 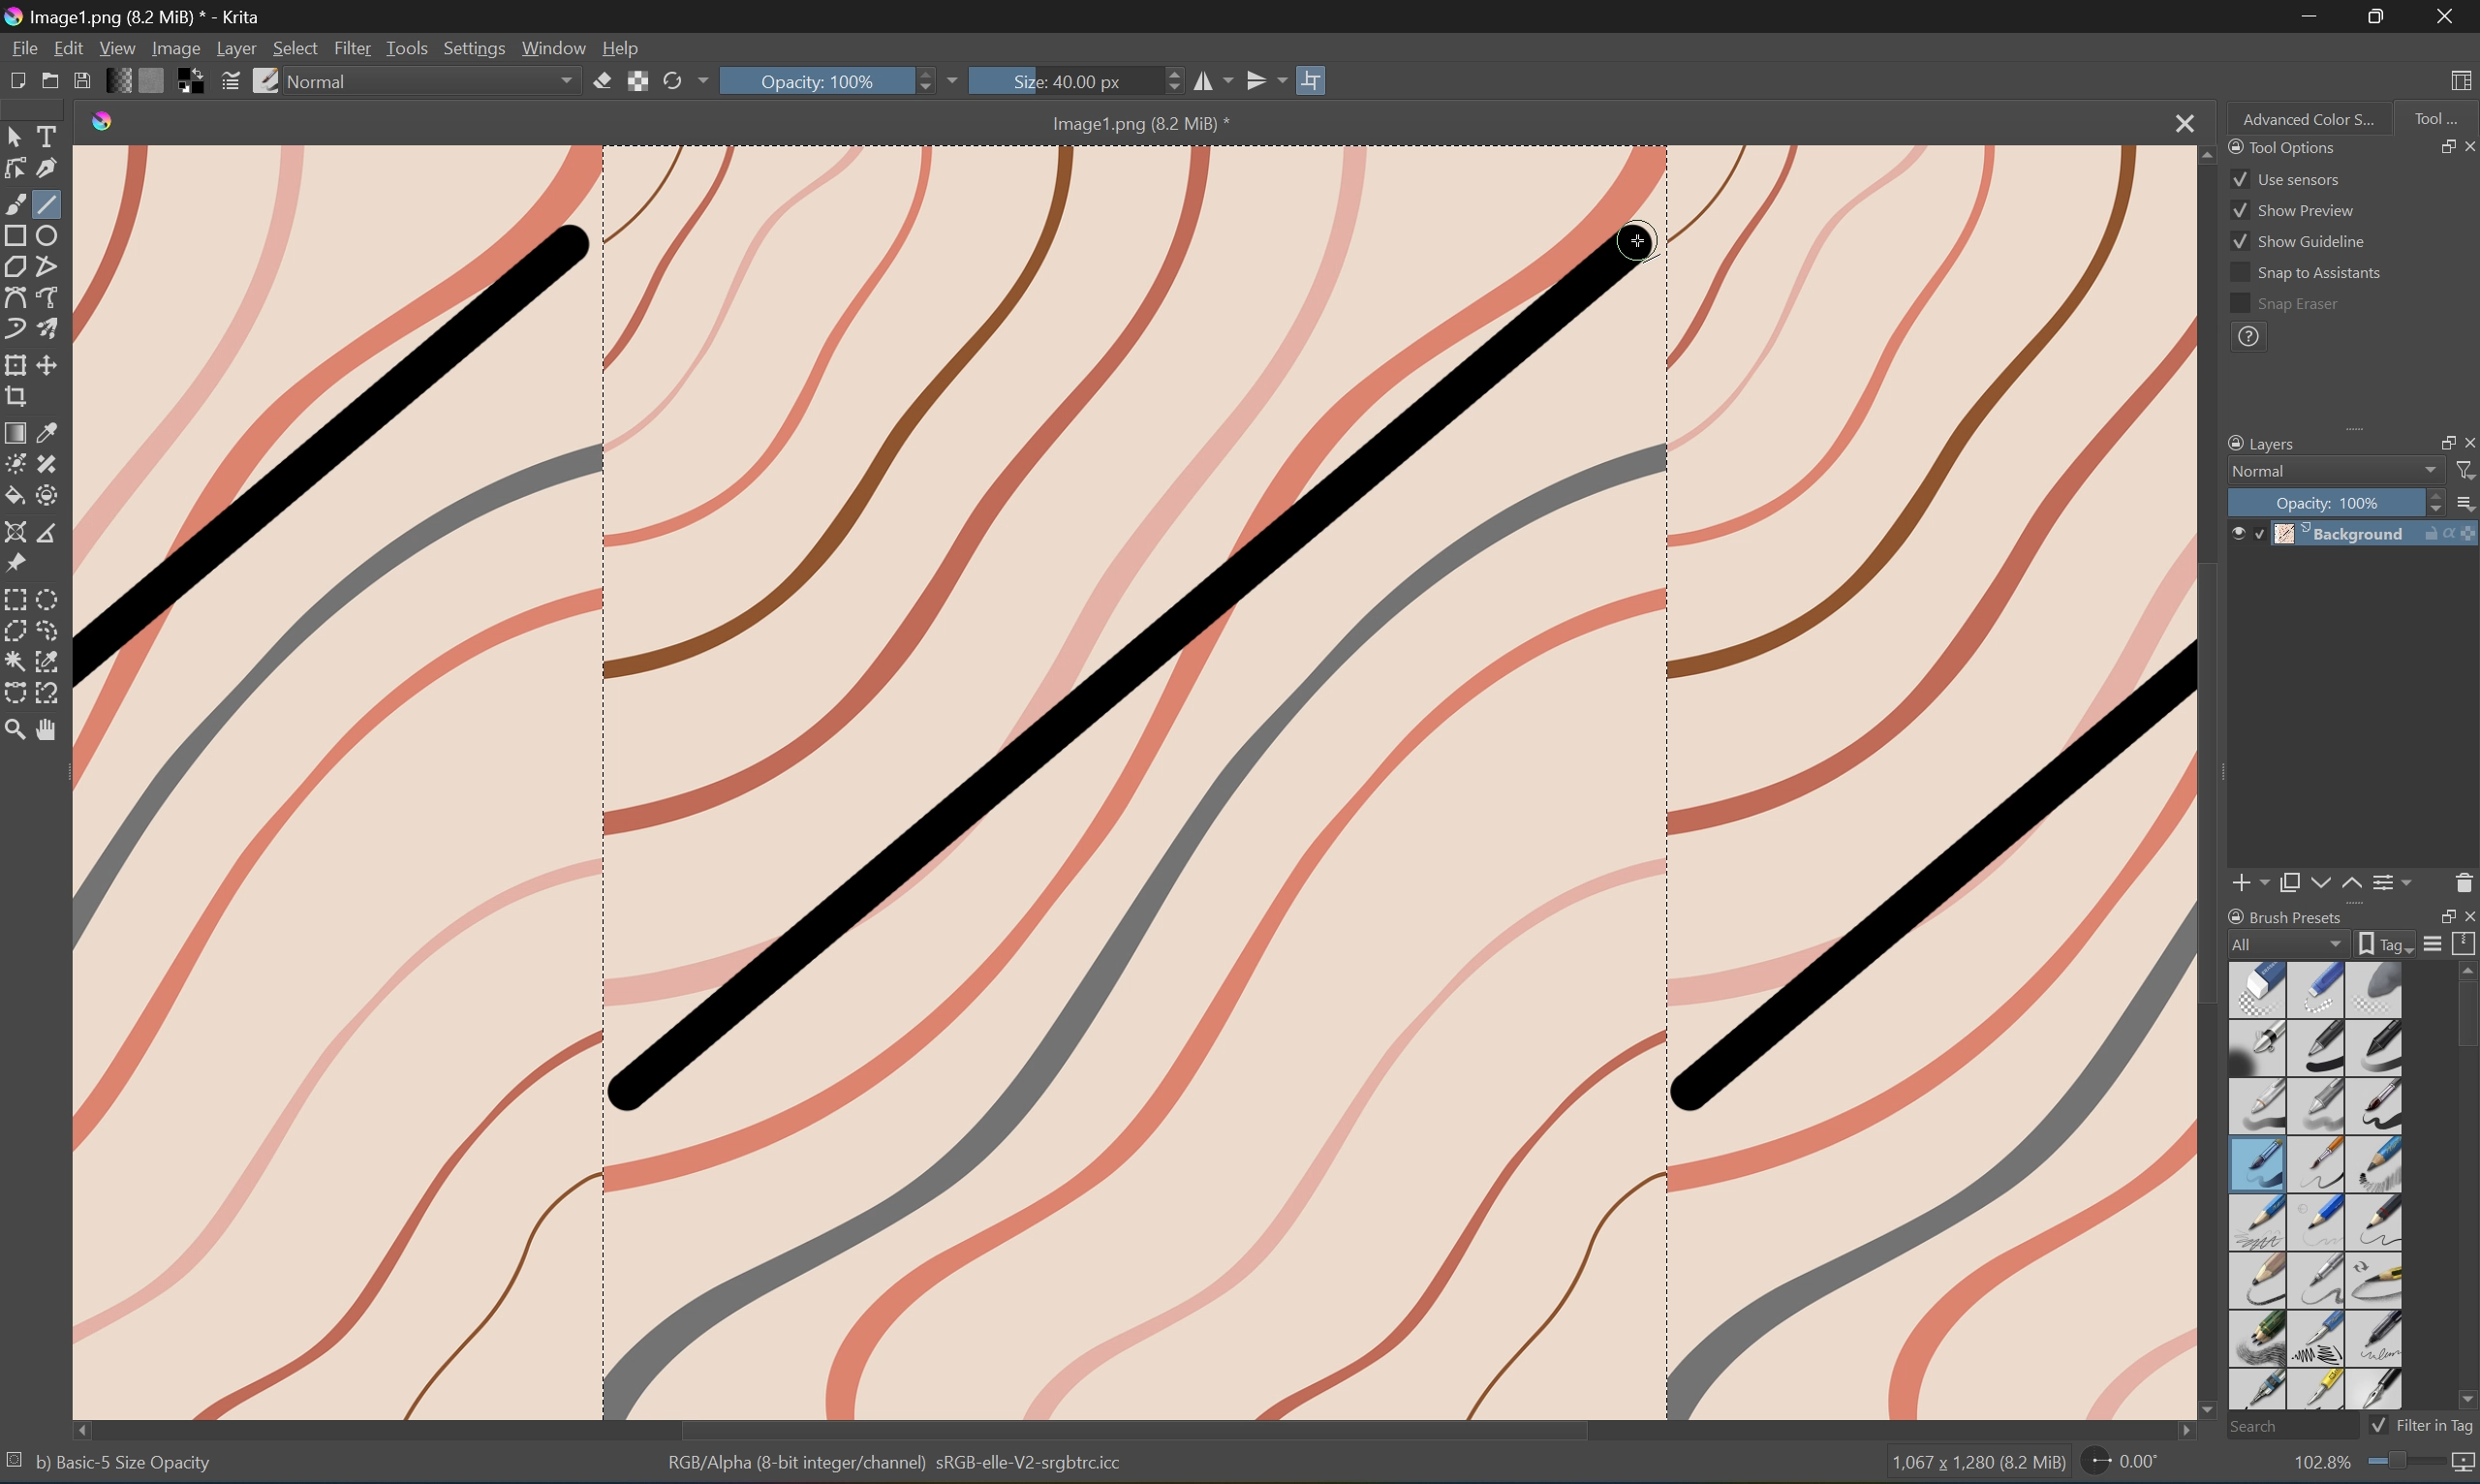 What do you see at coordinates (17, 533) in the screenshot?
I see `Assistant tool` at bounding box center [17, 533].